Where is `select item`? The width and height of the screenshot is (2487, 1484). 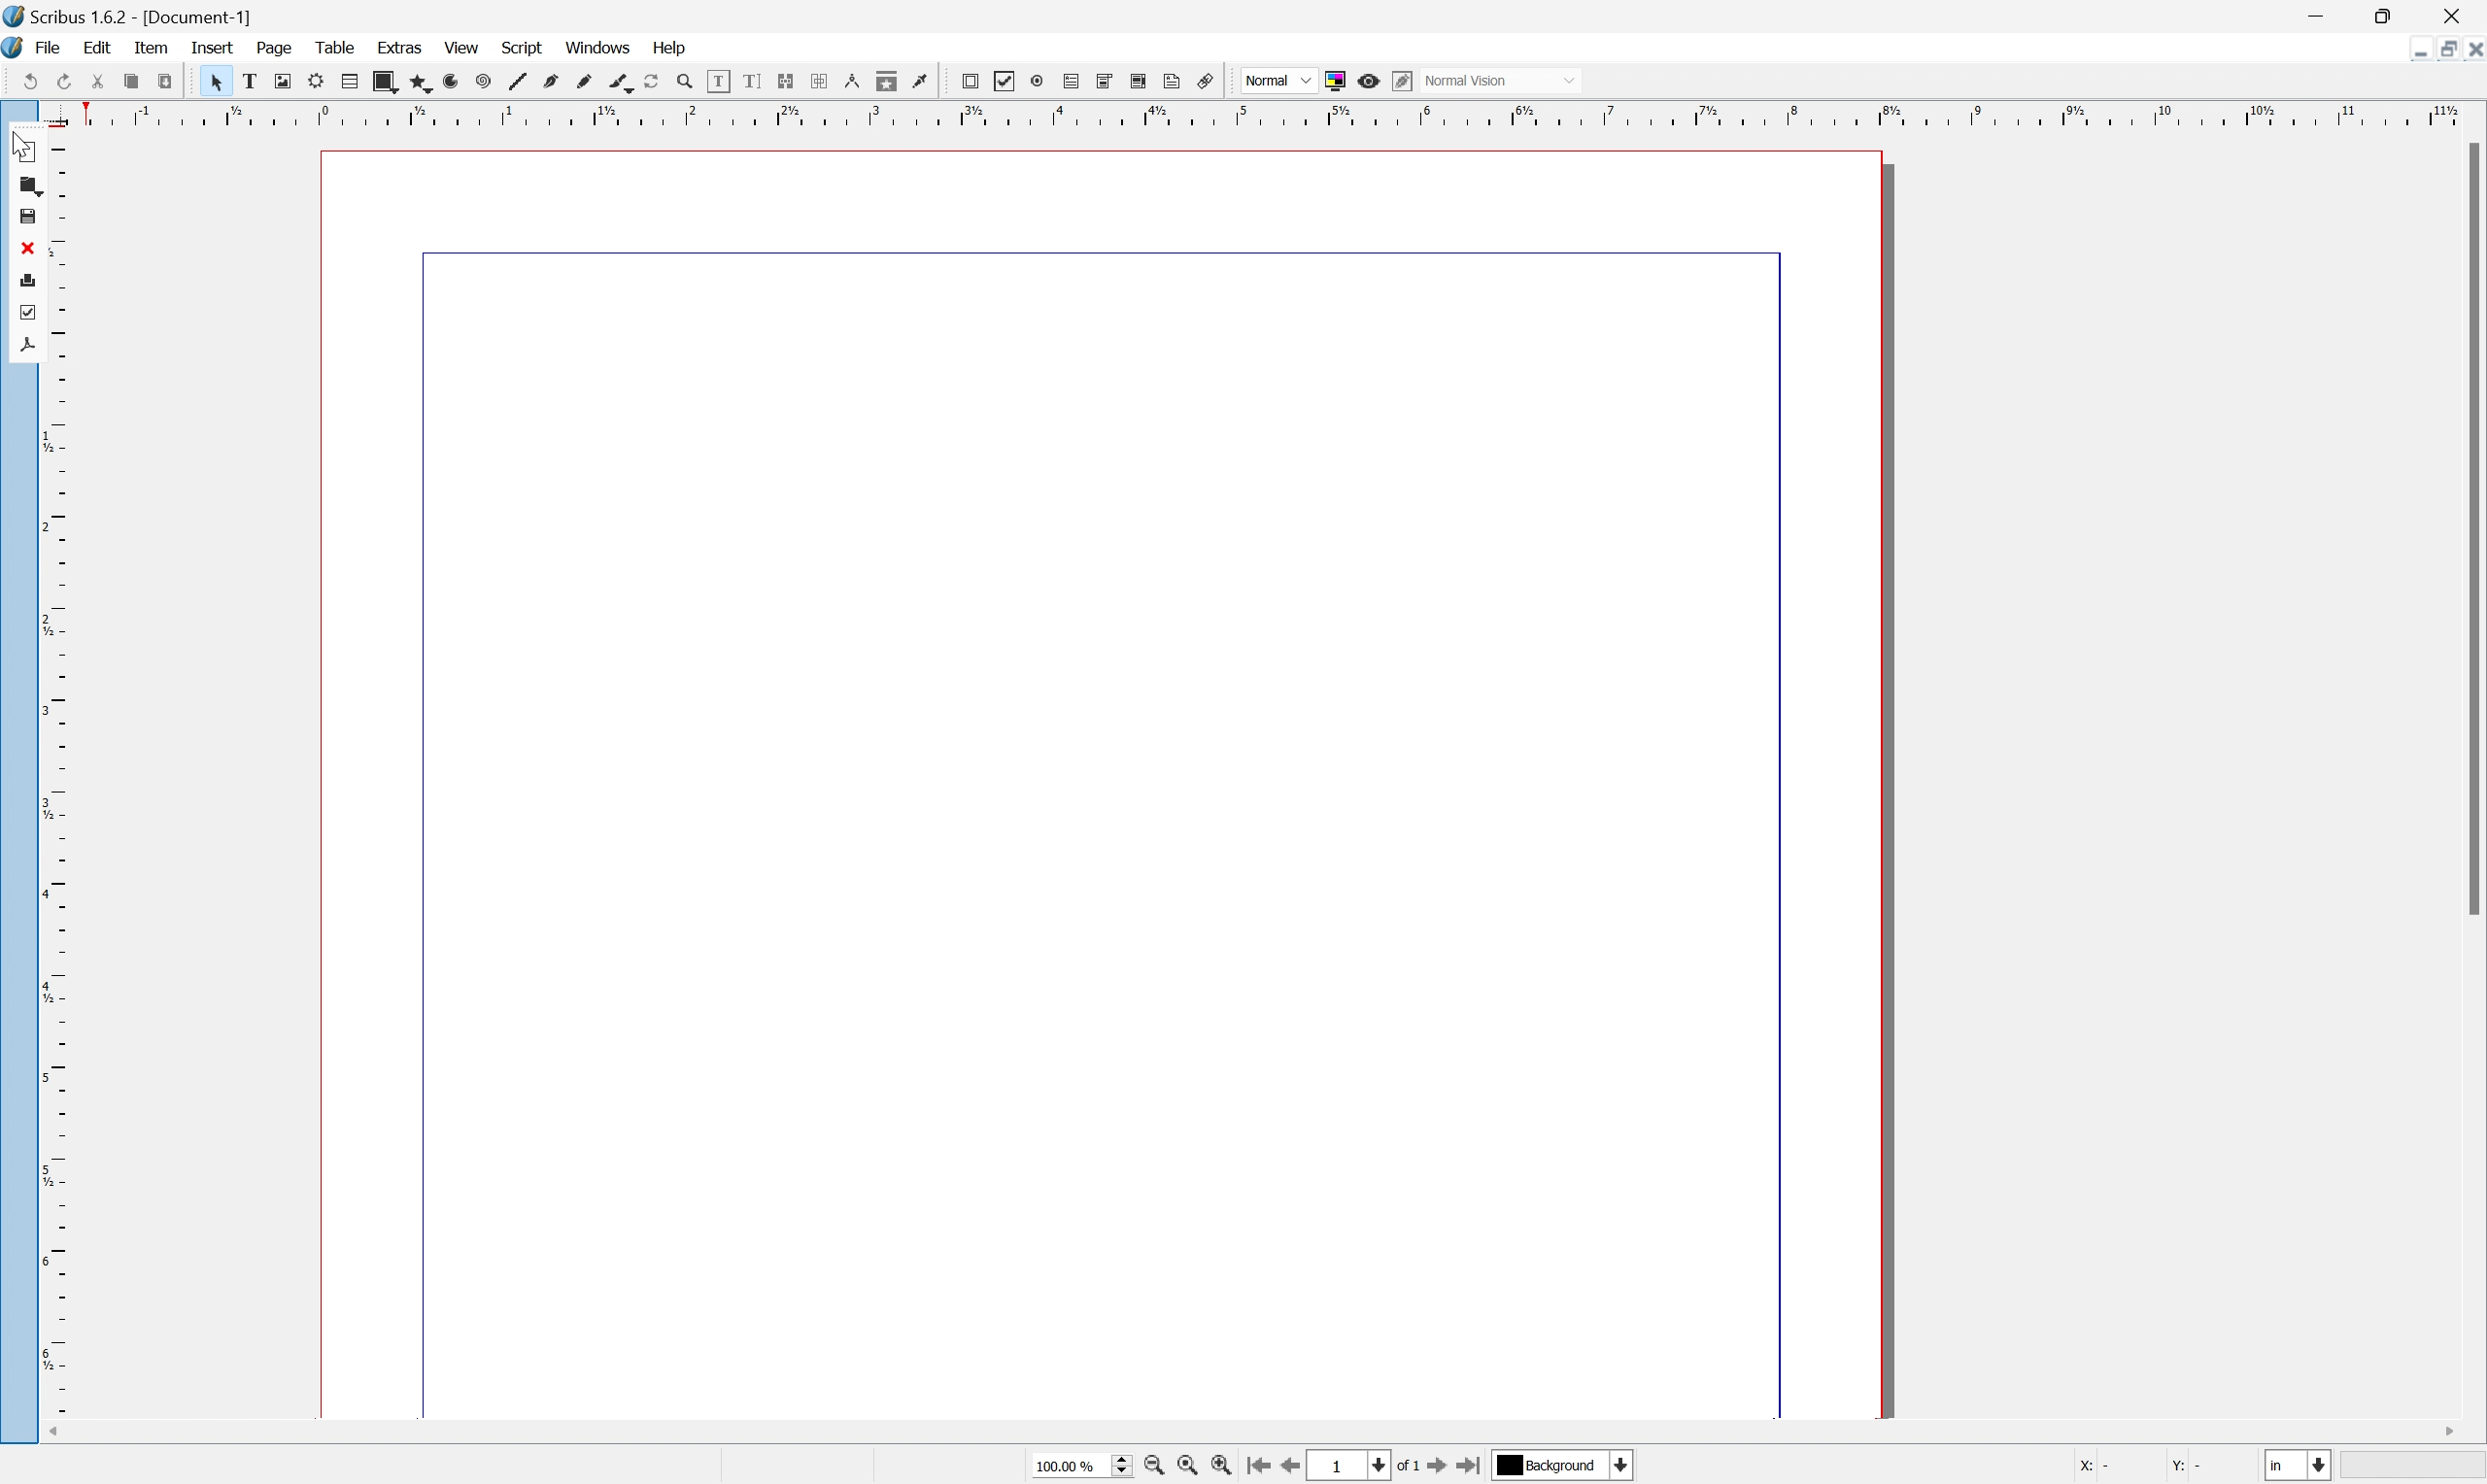 select item is located at coordinates (448, 81).